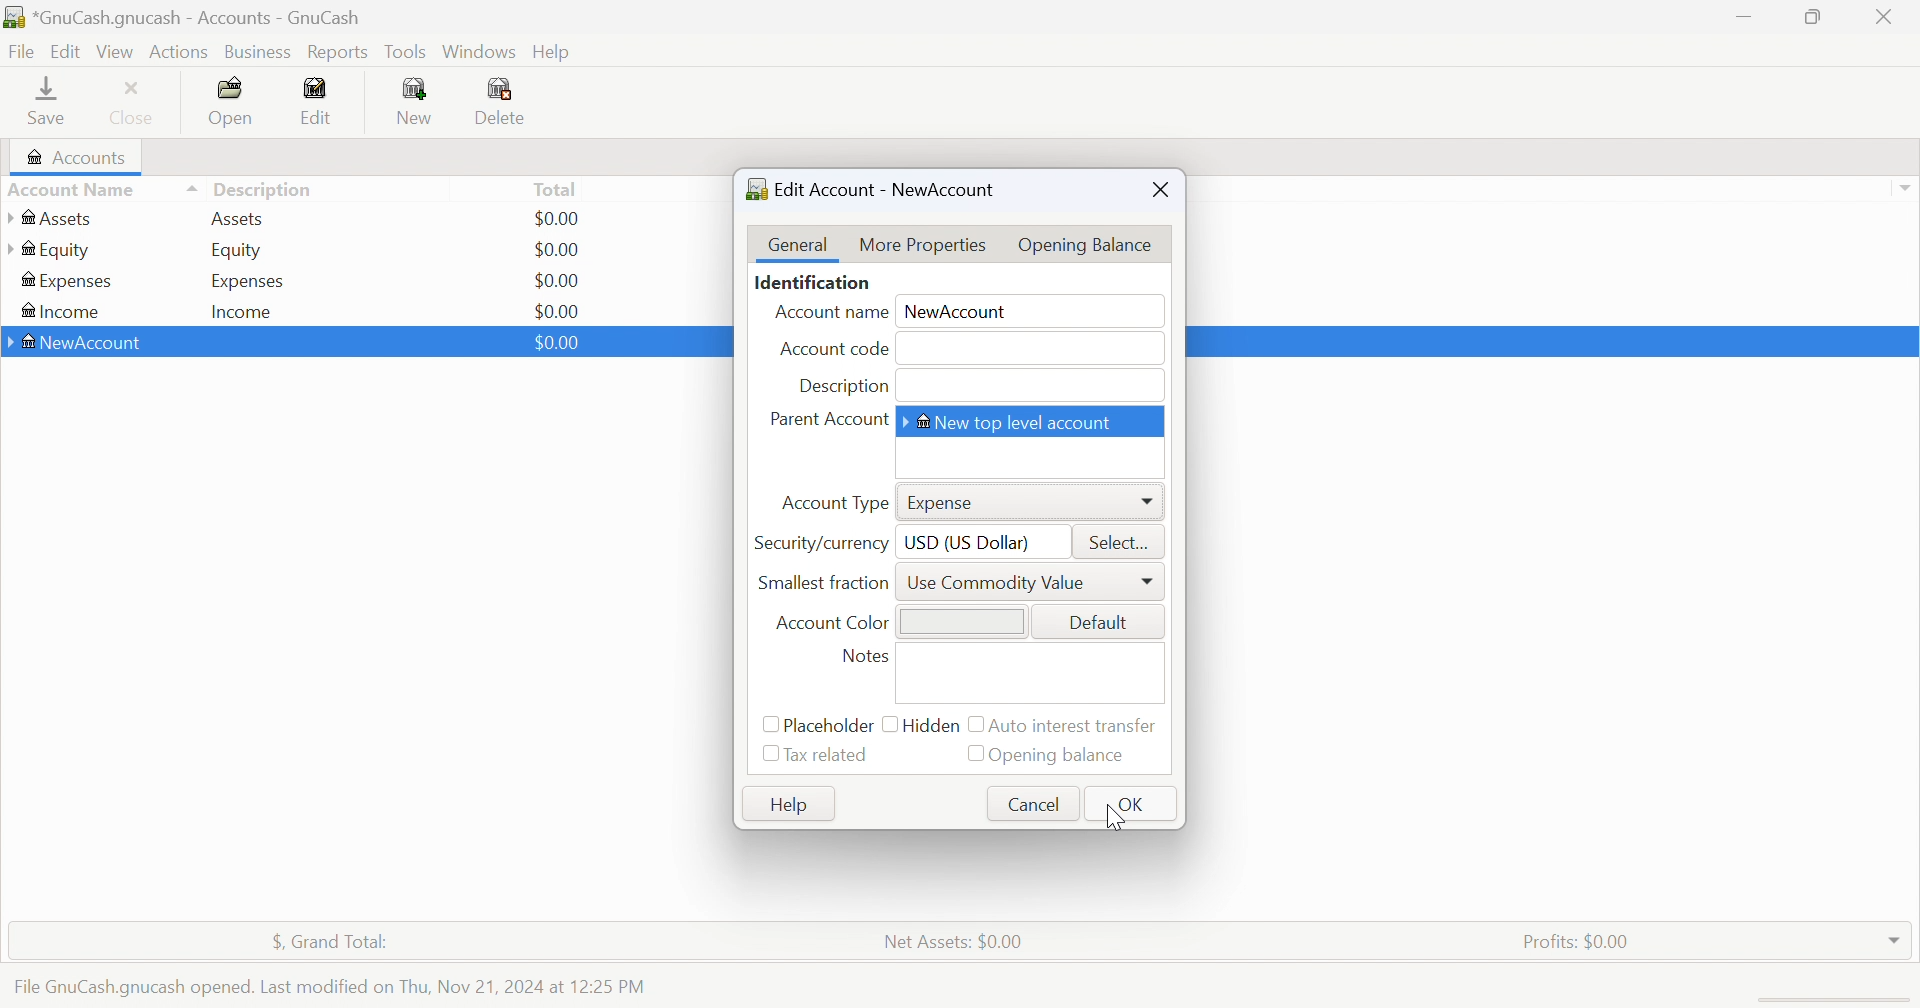  Describe the element at coordinates (237, 218) in the screenshot. I see `Assets` at that location.